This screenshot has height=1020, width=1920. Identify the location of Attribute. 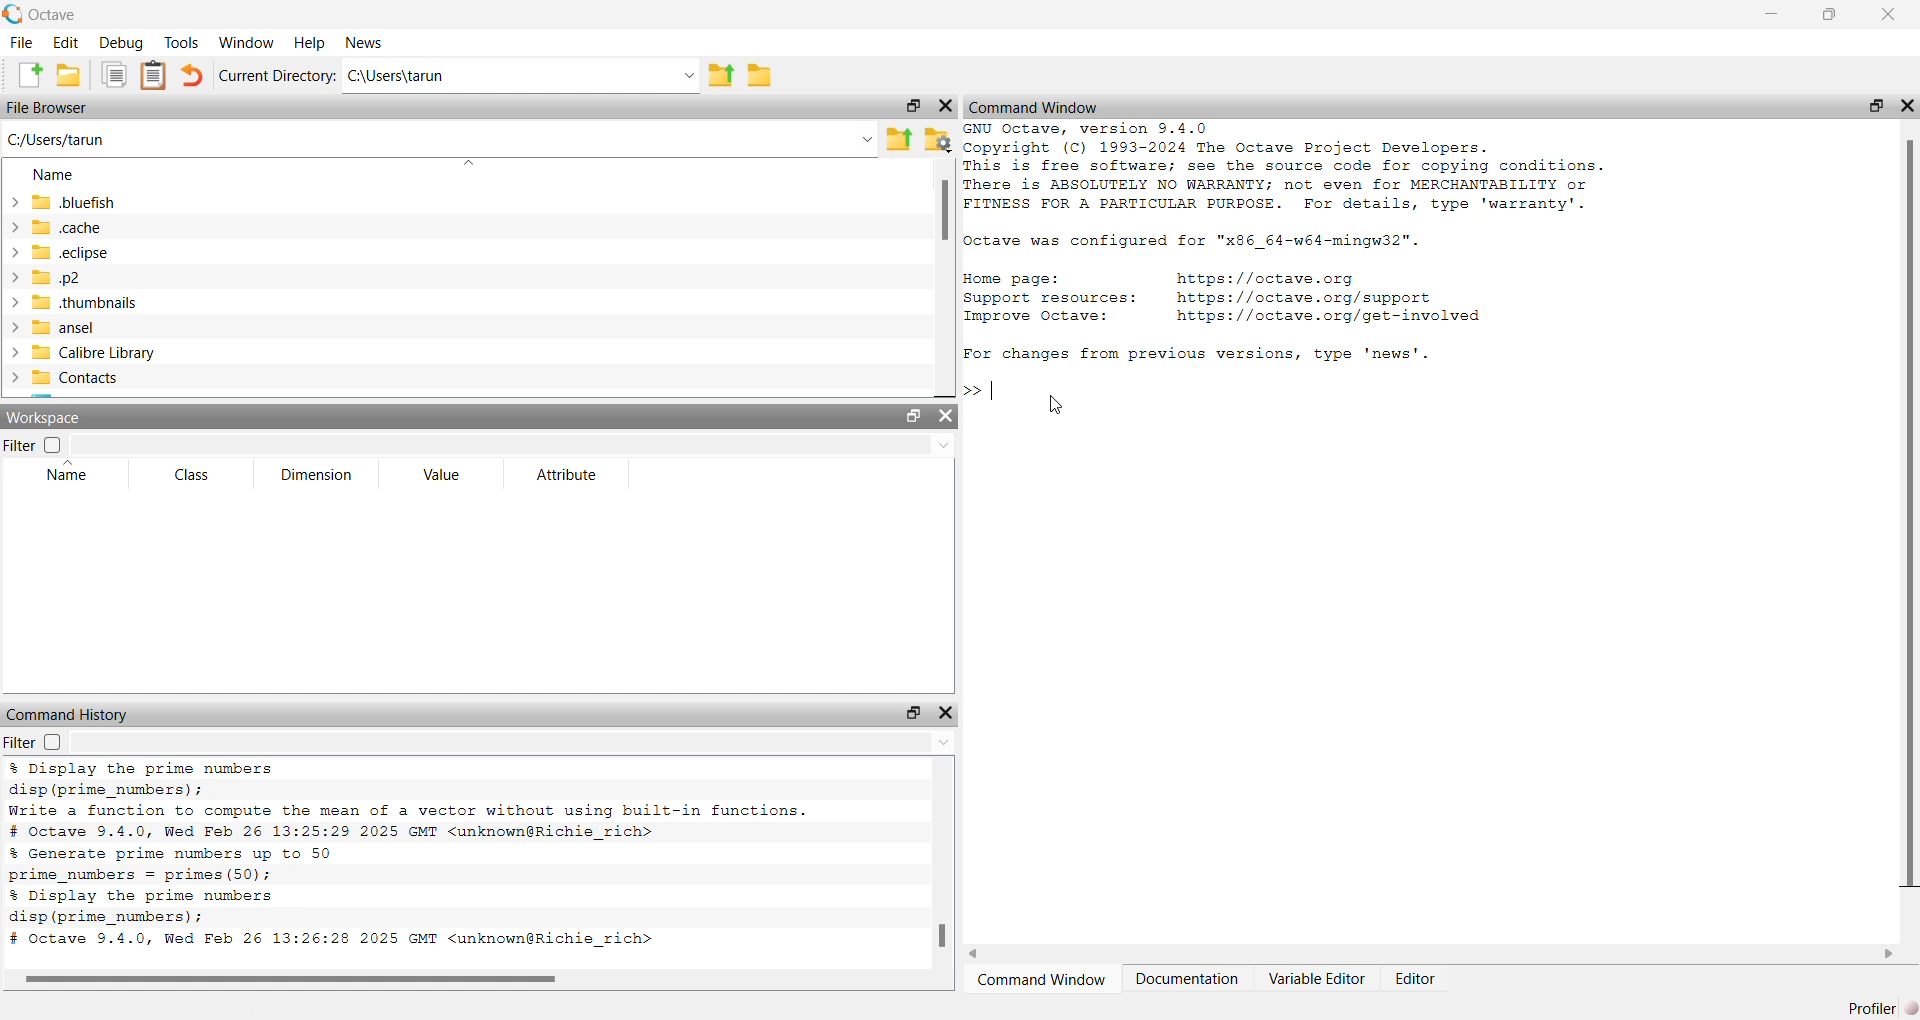
(569, 476).